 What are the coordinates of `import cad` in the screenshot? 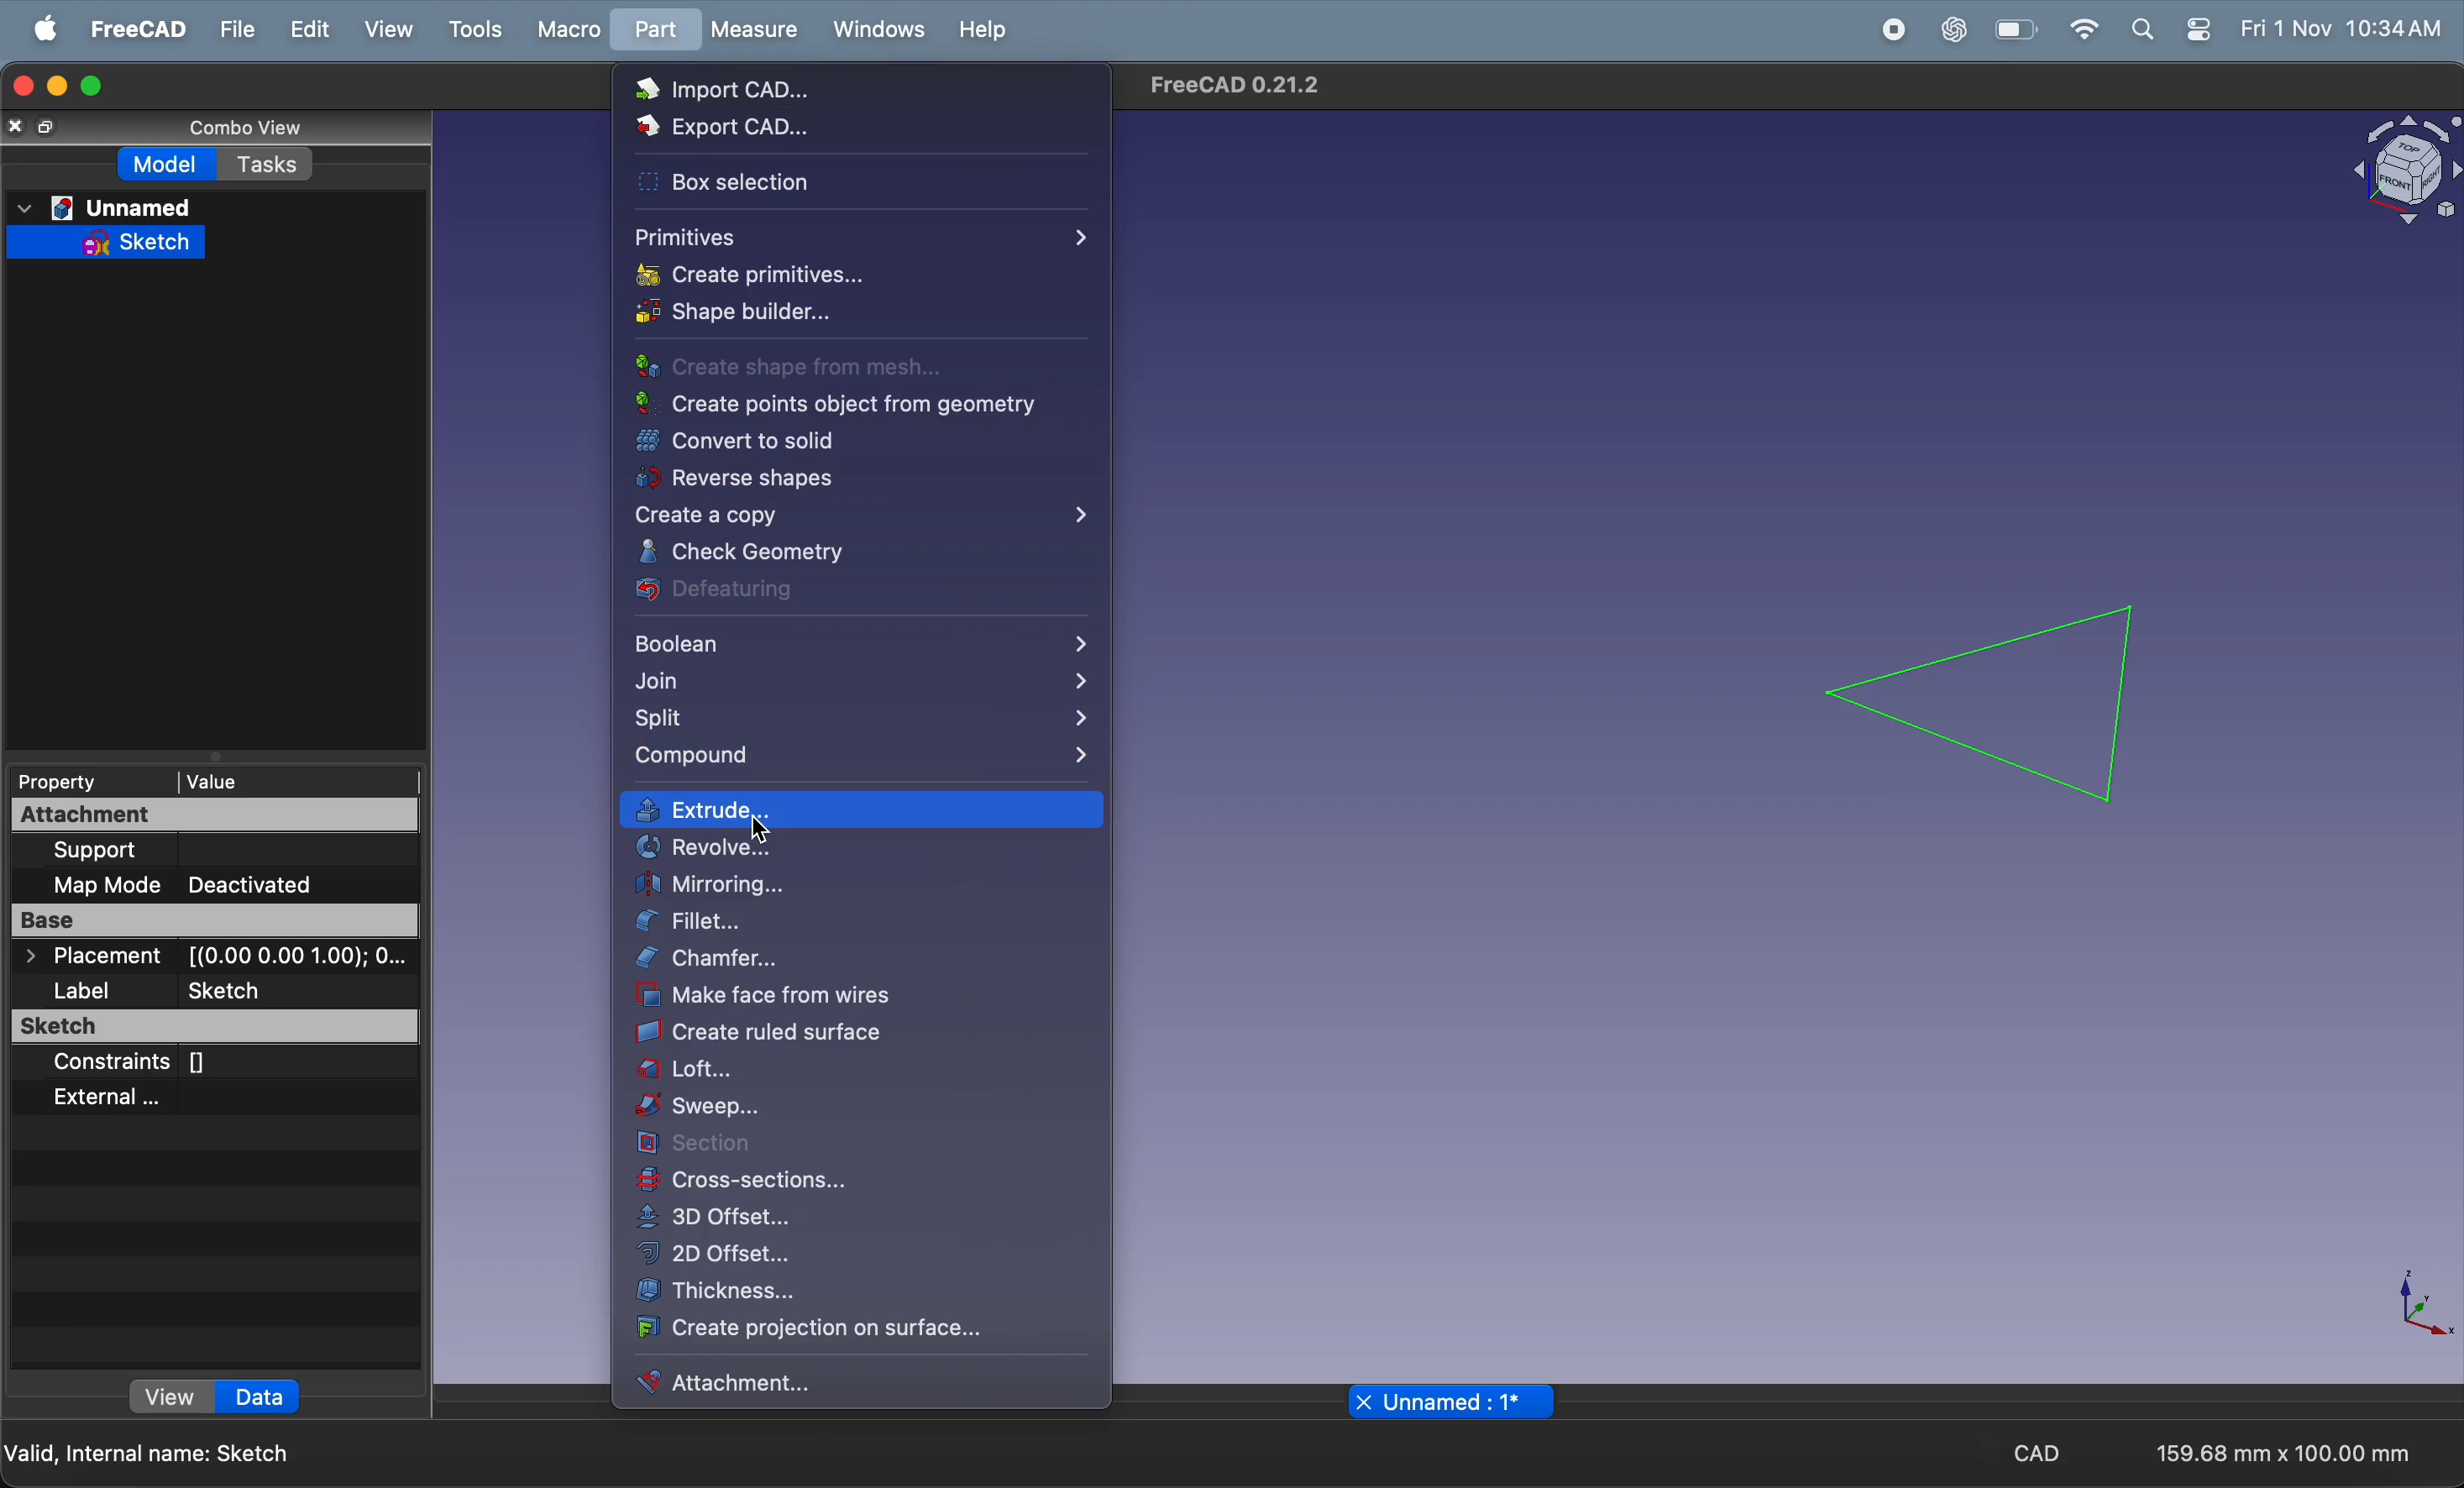 It's located at (746, 95).